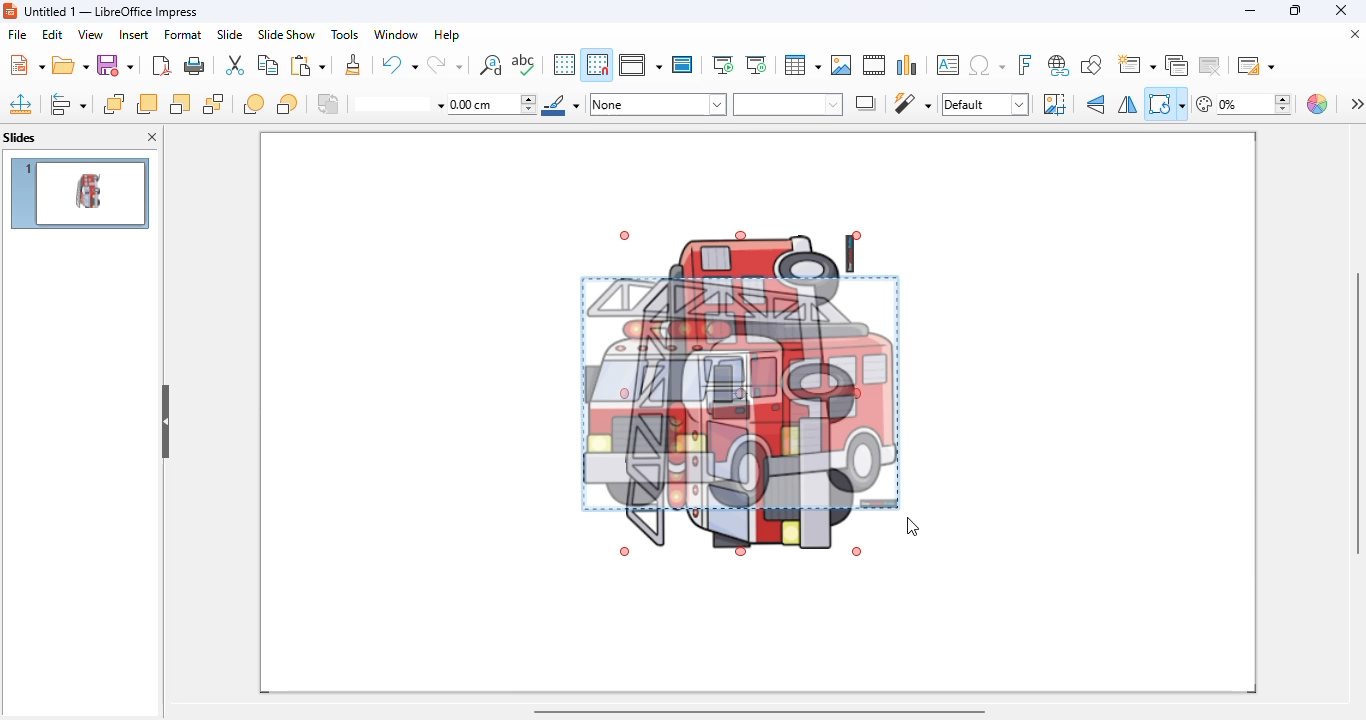 The image size is (1366, 720). I want to click on slides, so click(20, 137).